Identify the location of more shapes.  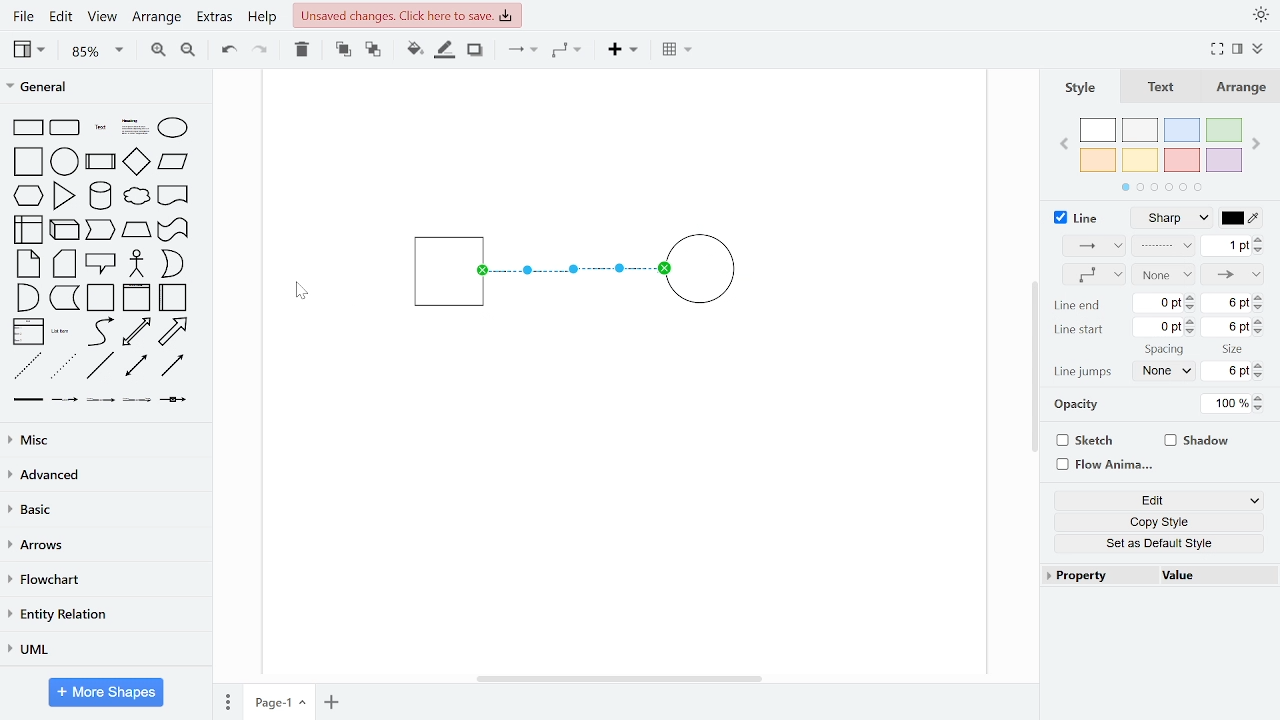
(107, 694).